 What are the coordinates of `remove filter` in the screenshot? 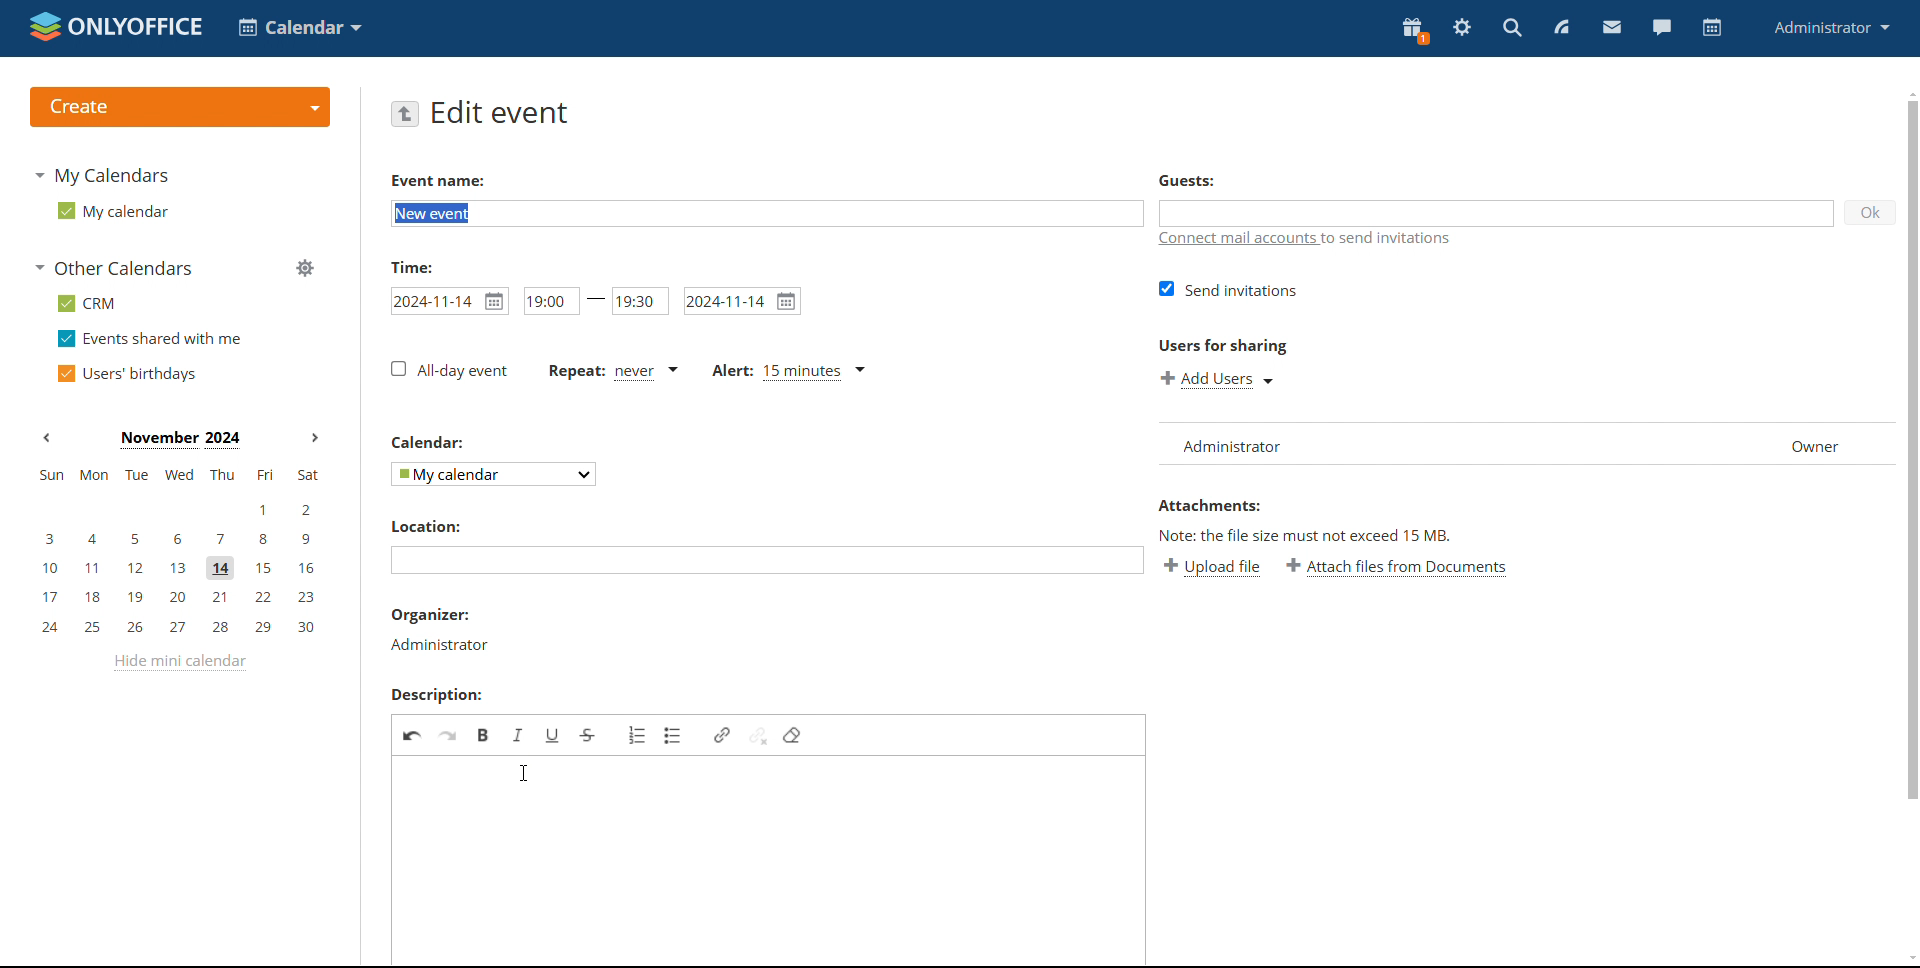 It's located at (795, 736).